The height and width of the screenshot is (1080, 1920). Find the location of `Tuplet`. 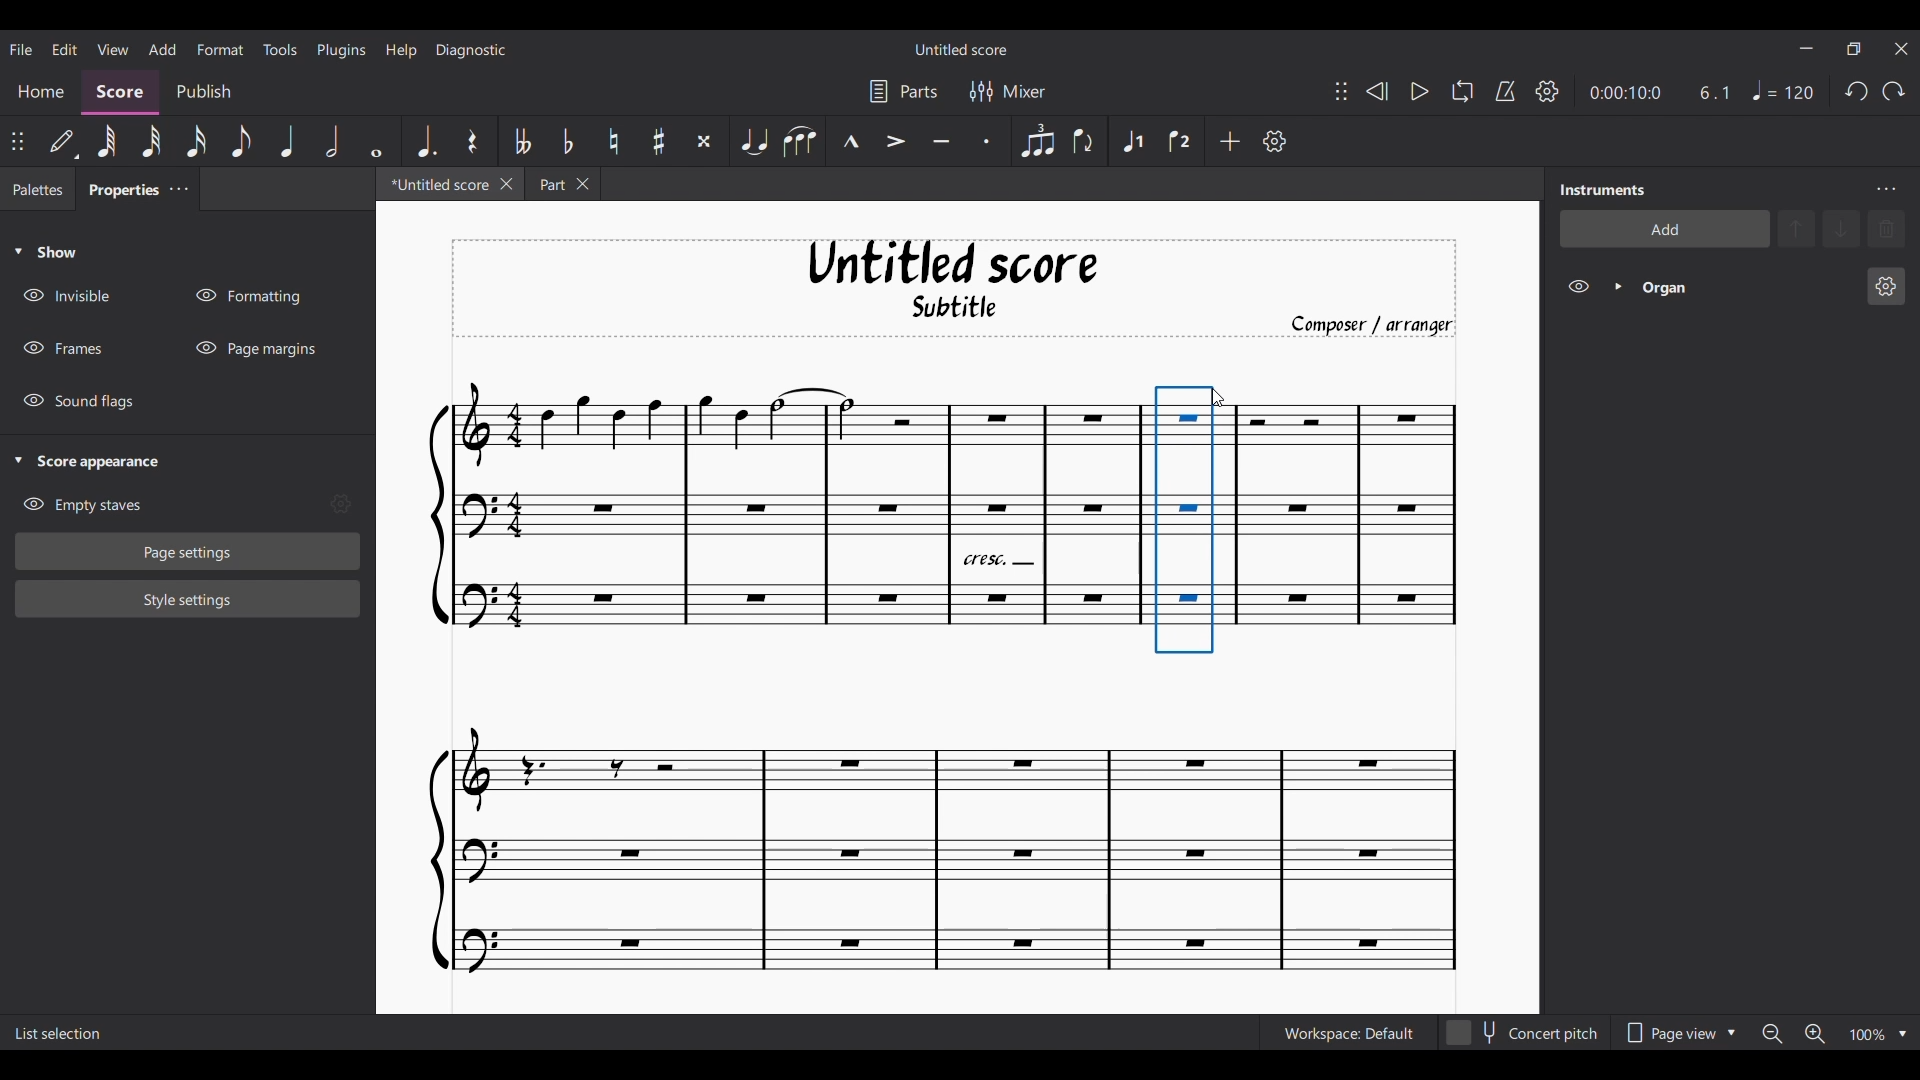

Tuplet is located at coordinates (1035, 141).